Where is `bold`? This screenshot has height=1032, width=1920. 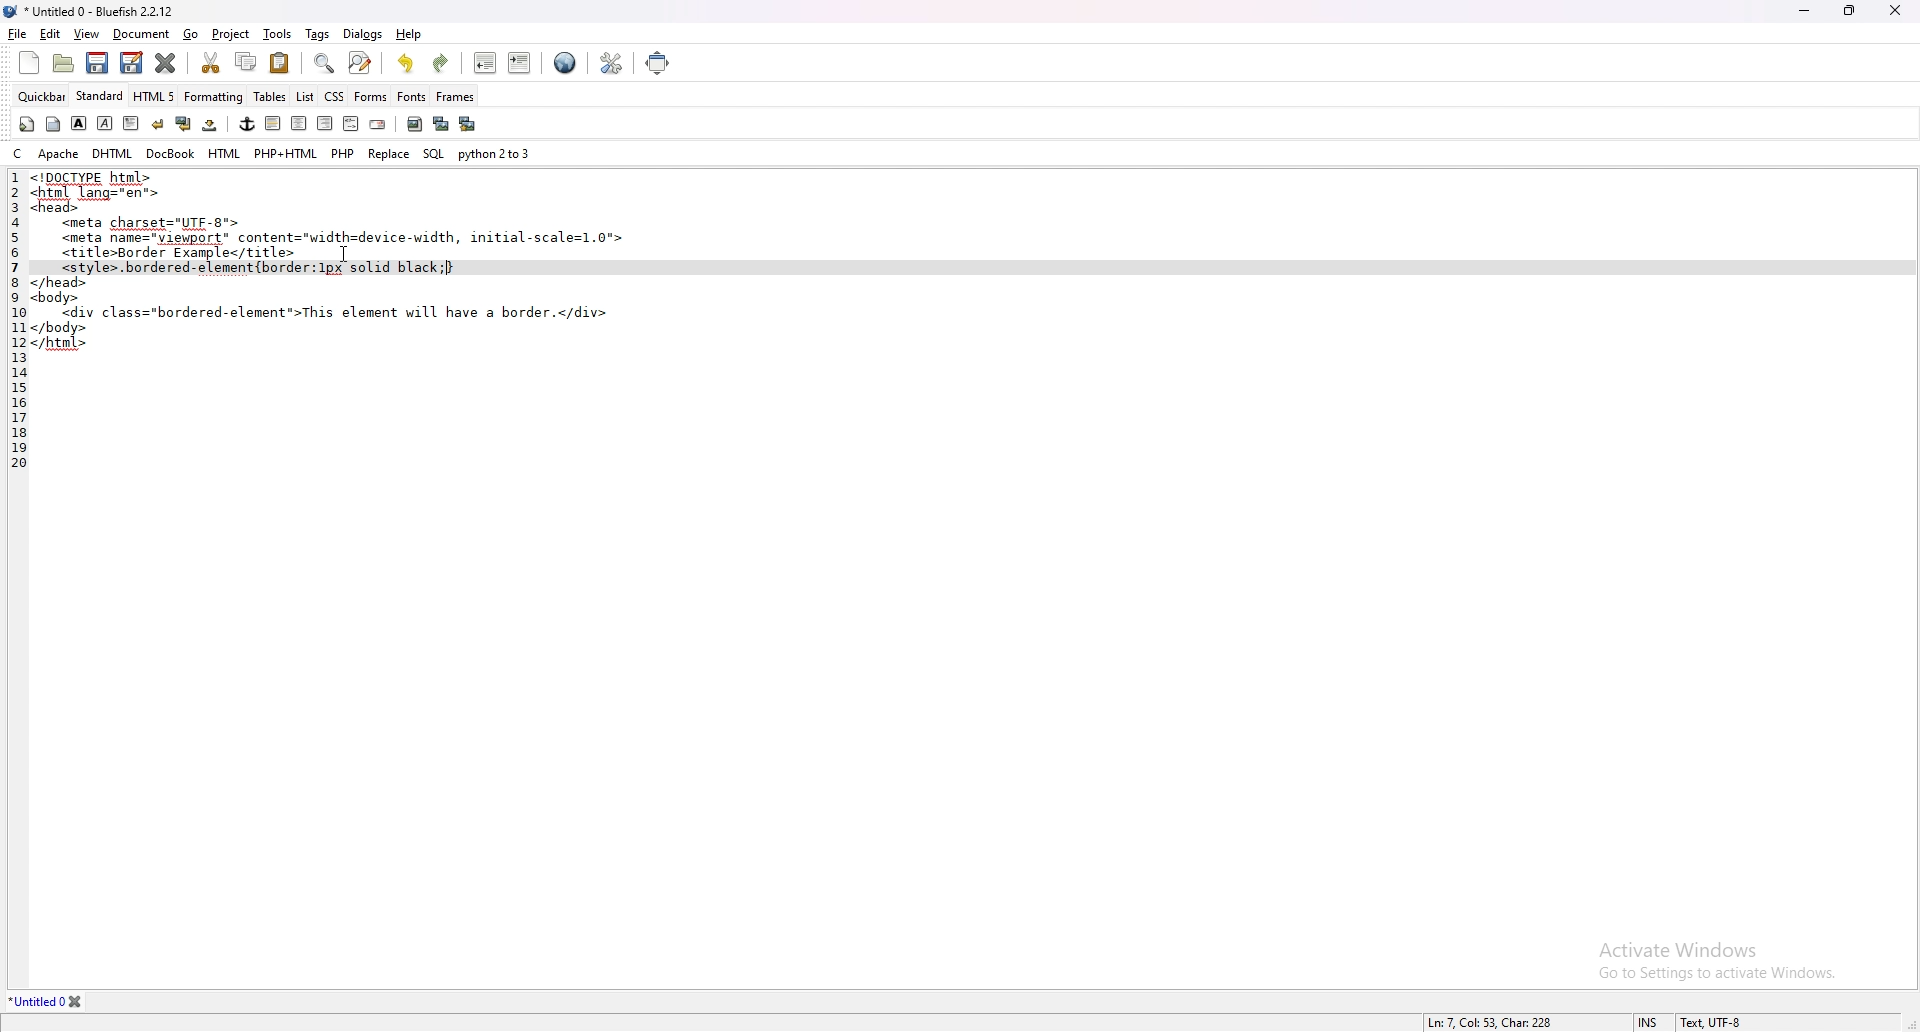
bold is located at coordinates (78, 124).